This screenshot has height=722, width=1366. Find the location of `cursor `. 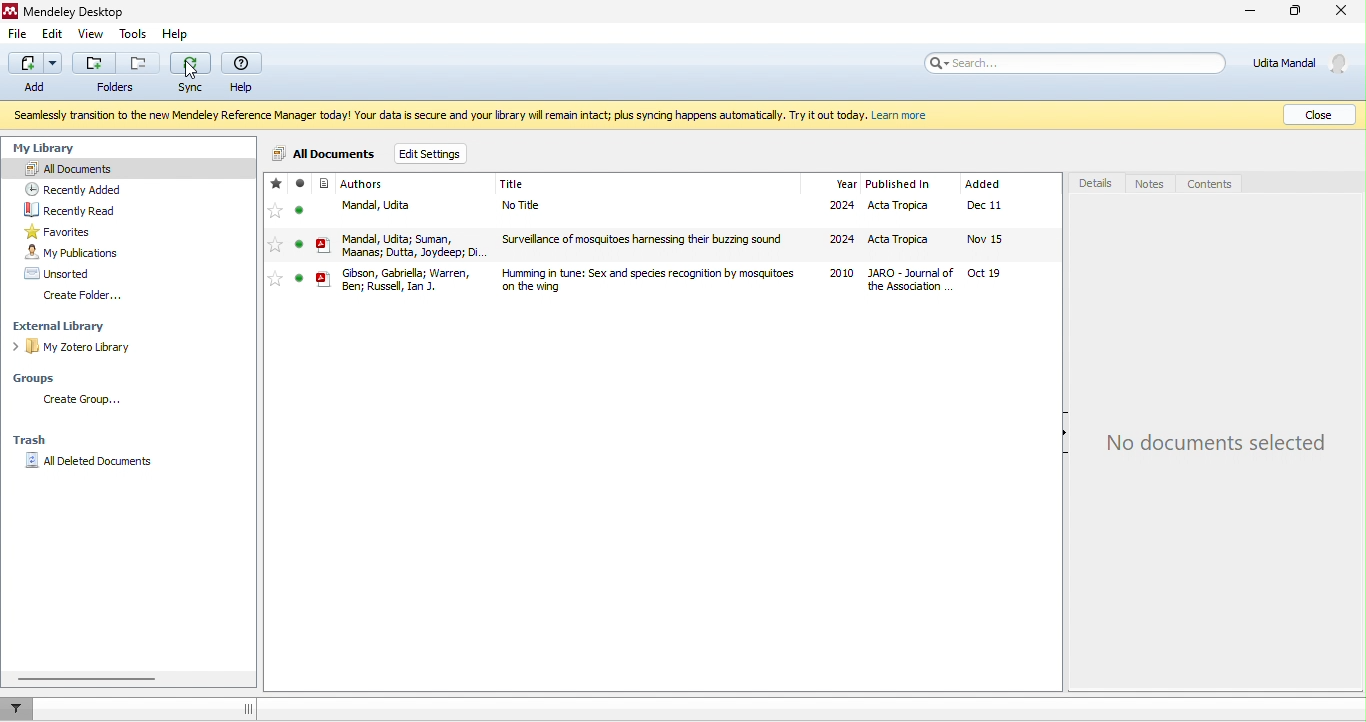

cursor  is located at coordinates (192, 71).